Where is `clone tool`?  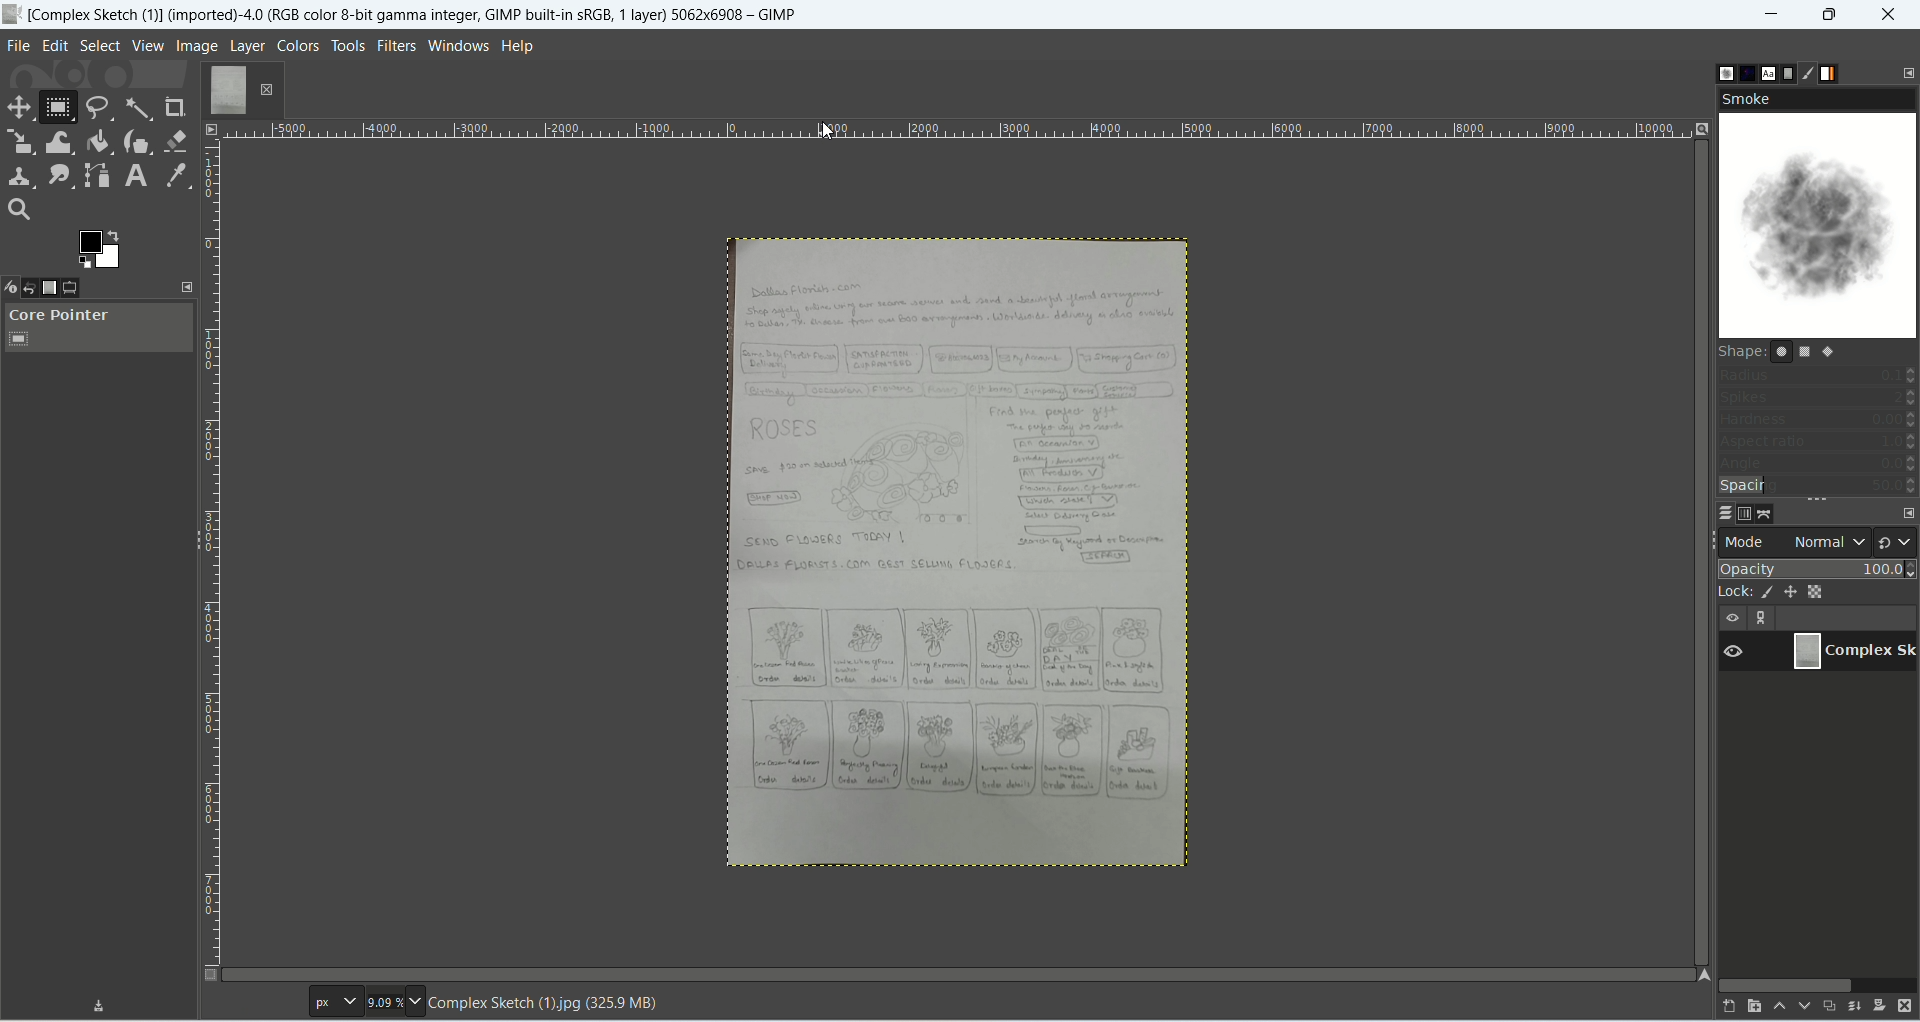
clone tool is located at coordinates (19, 178).